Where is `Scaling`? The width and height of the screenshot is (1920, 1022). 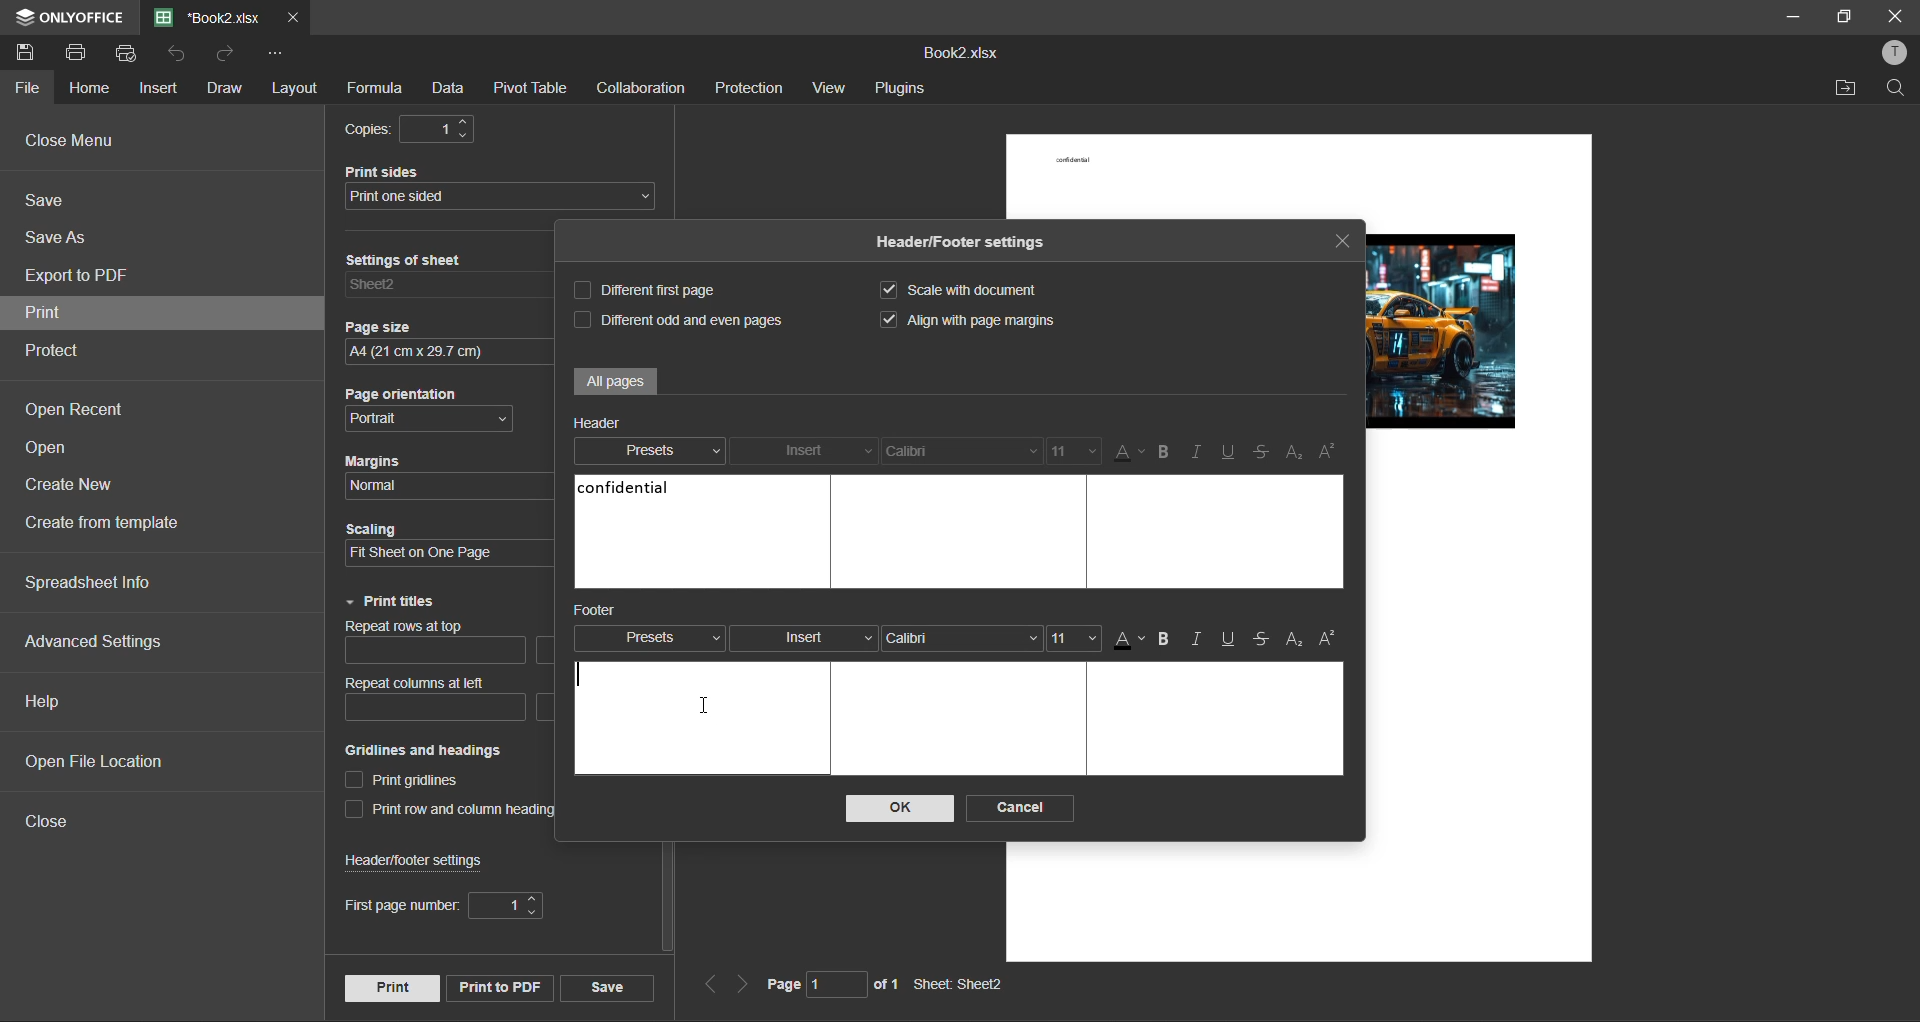
Scaling is located at coordinates (374, 529).